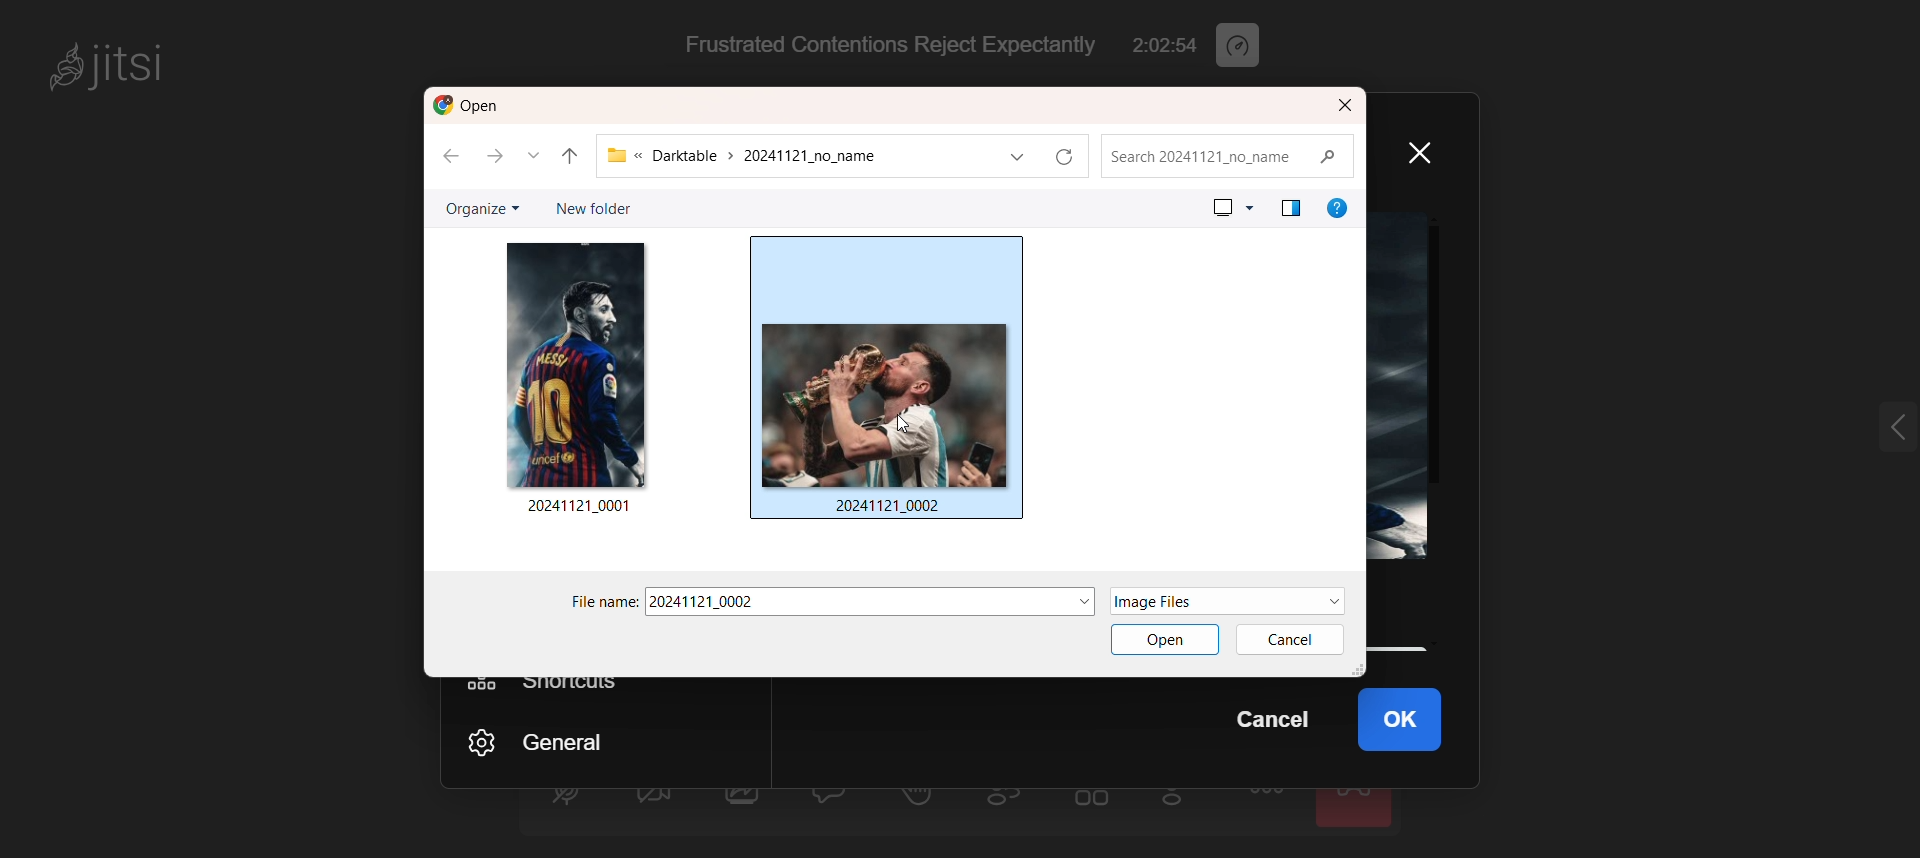 The height and width of the screenshot is (858, 1920). Describe the element at coordinates (479, 210) in the screenshot. I see `organize` at that location.